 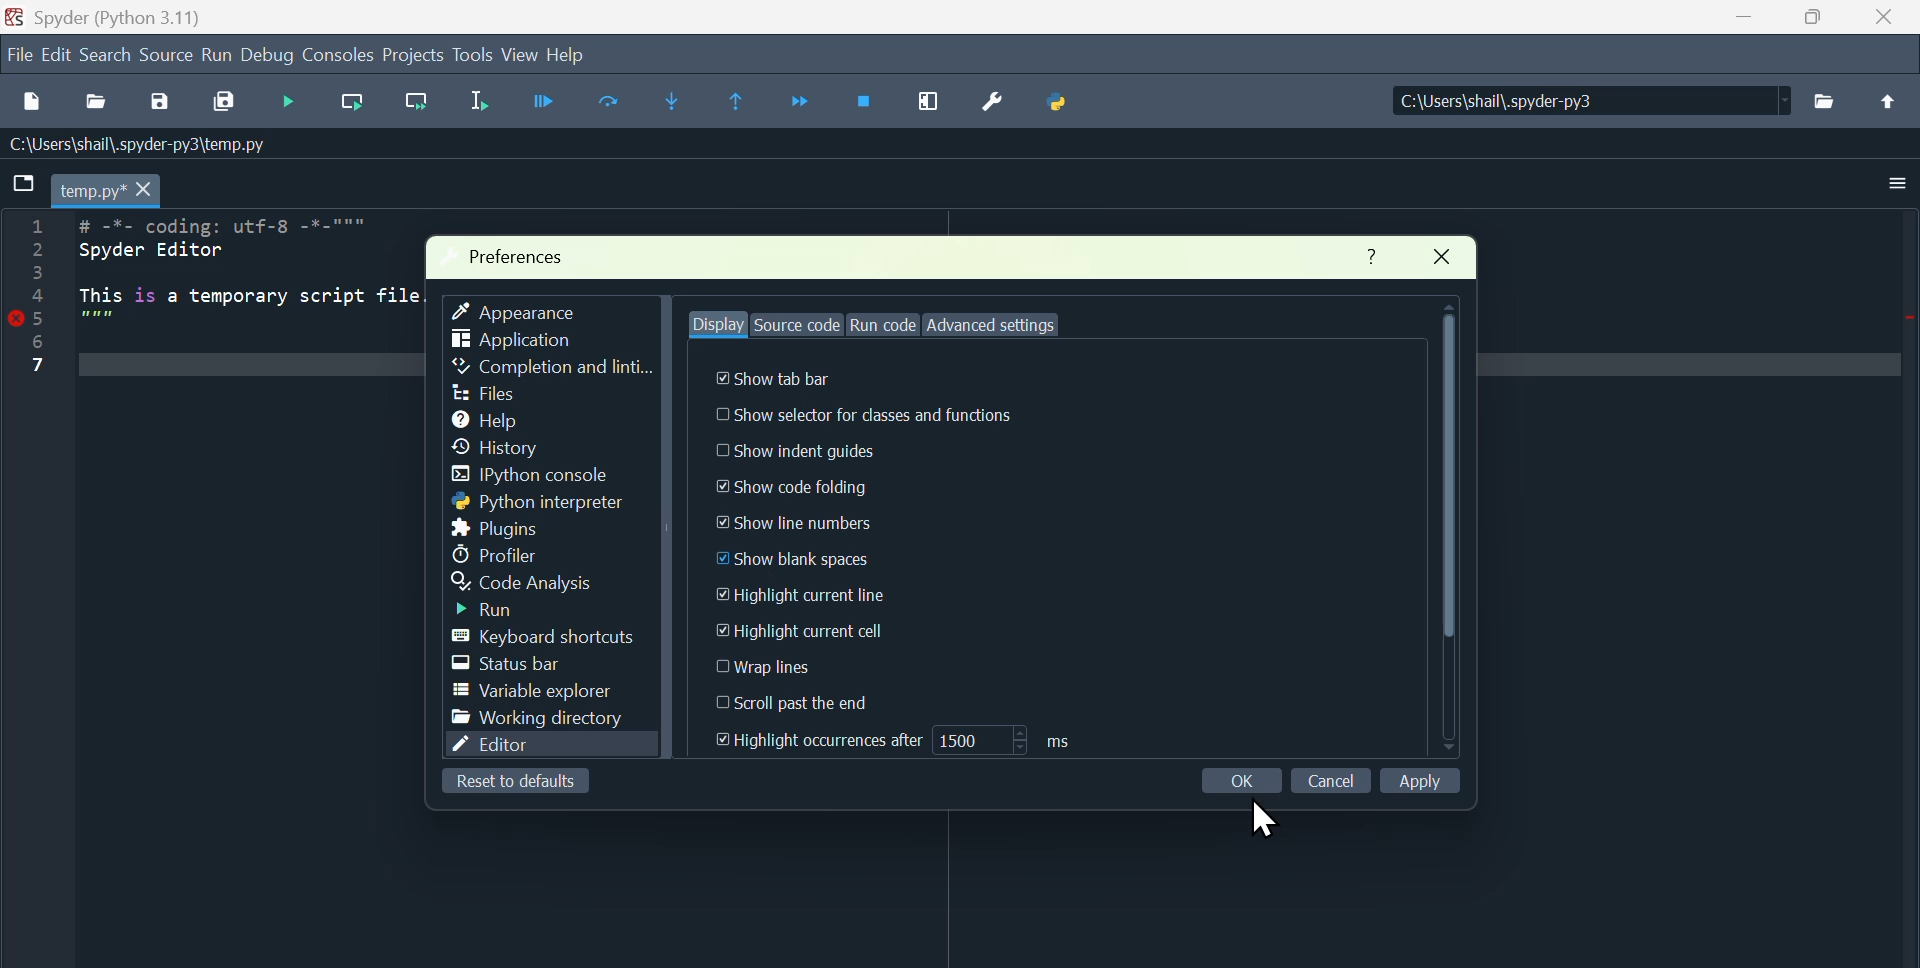 I want to click on Show blank spaces, so click(x=798, y=554).